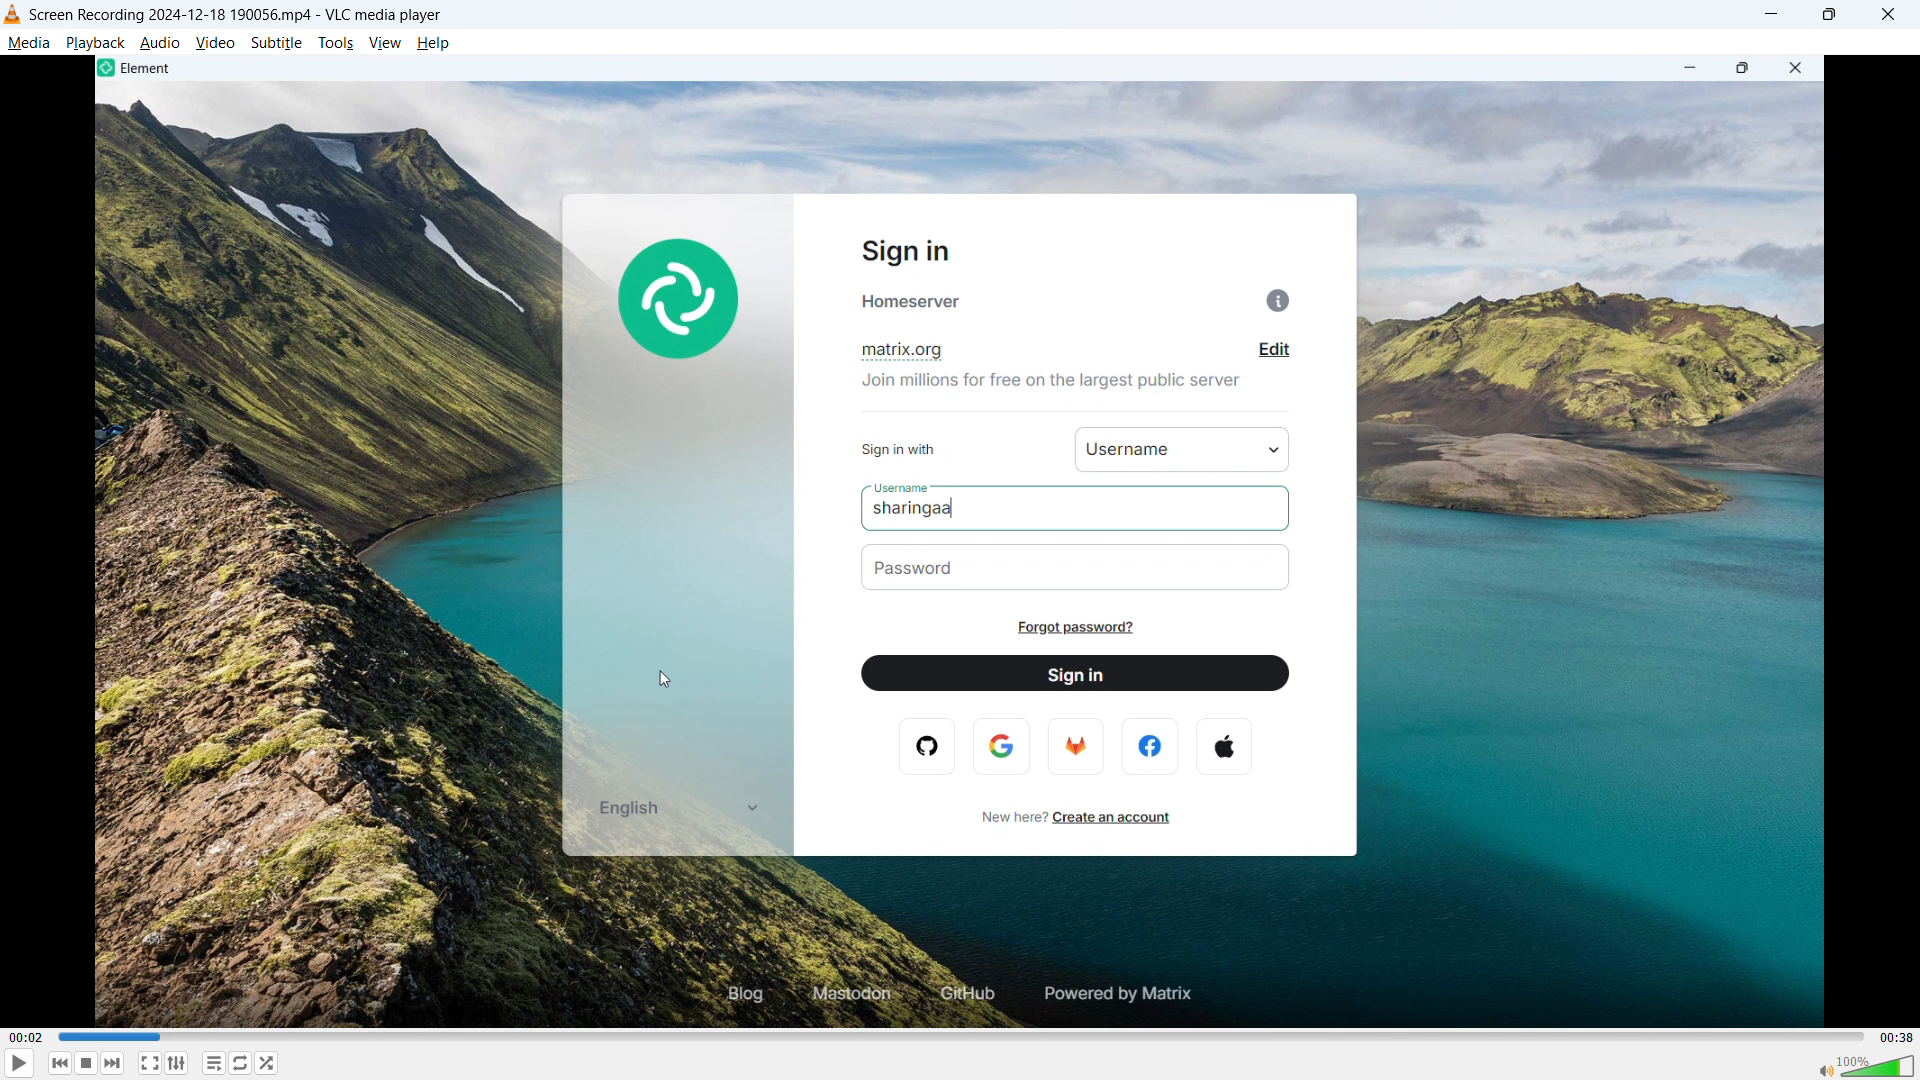  Describe the element at coordinates (20, 1063) in the screenshot. I see `play ` at that location.